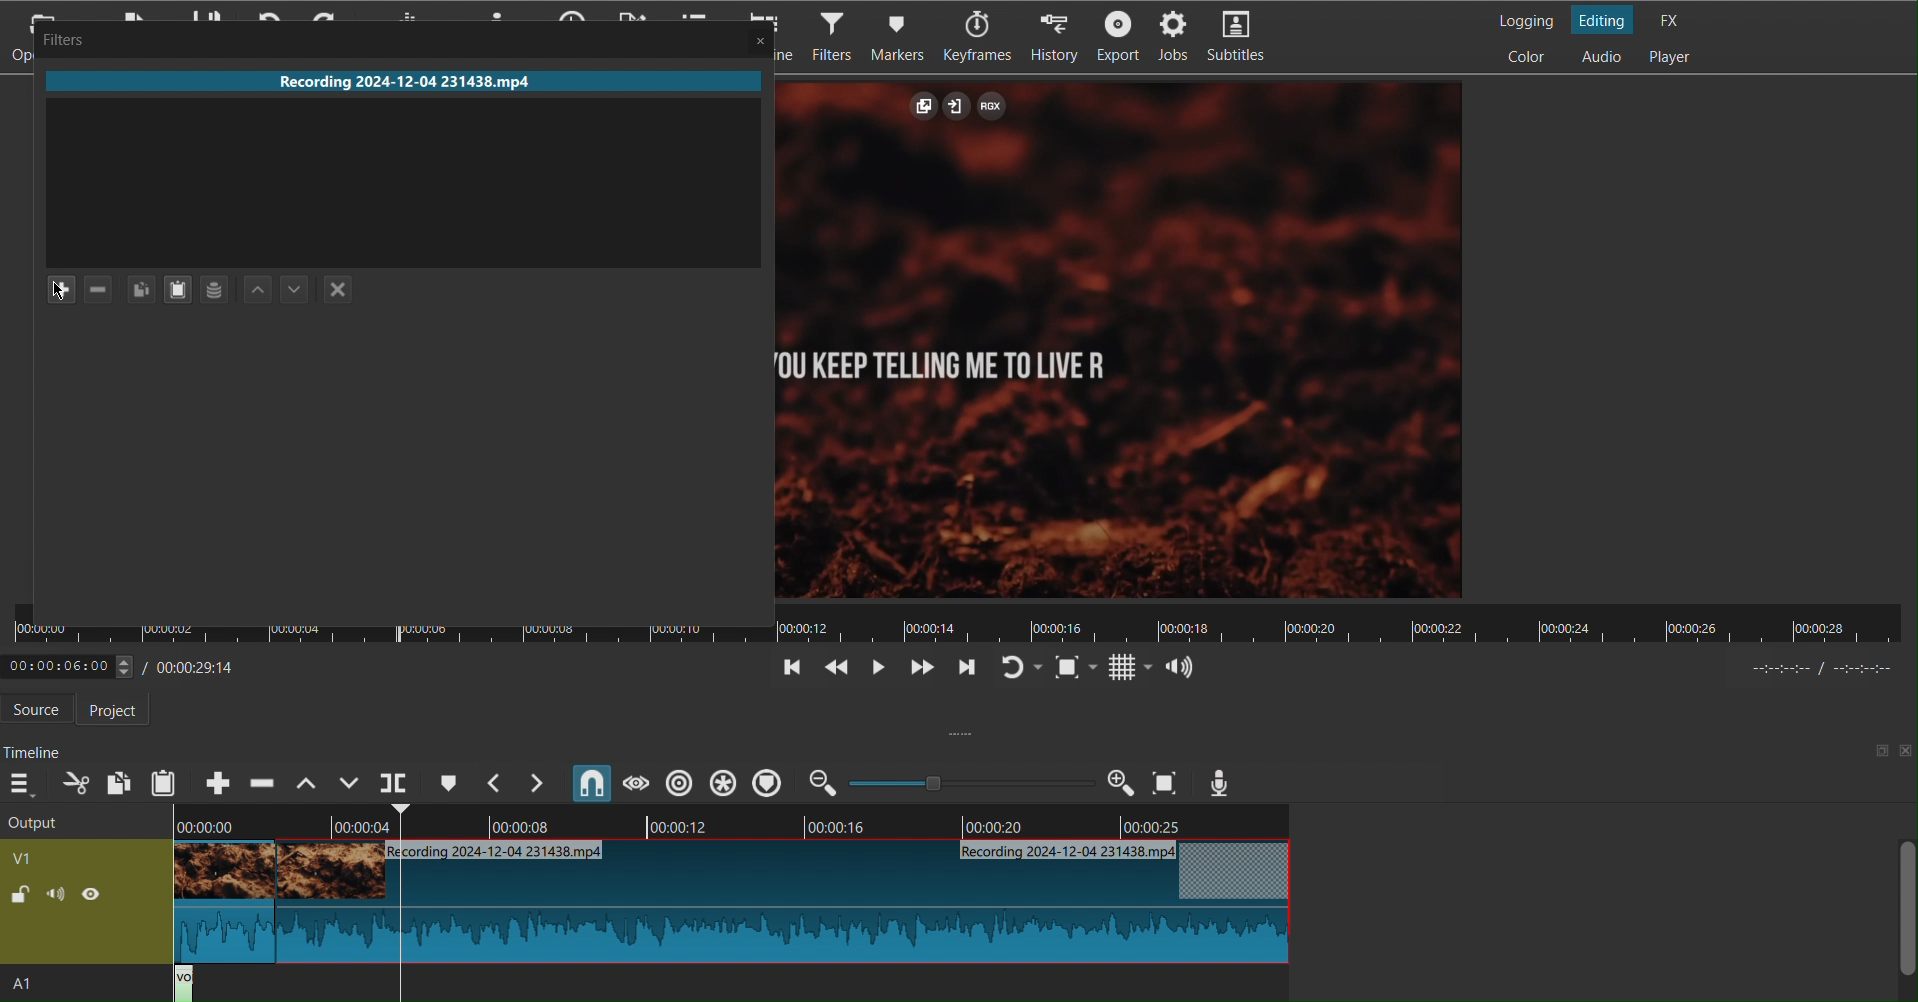 Image resolution: width=1918 pixels, height=1002 pixels. What do you see at coordinates (1818, 670) in the screenshot?
I see `time` at bounding box center [1818, 670].